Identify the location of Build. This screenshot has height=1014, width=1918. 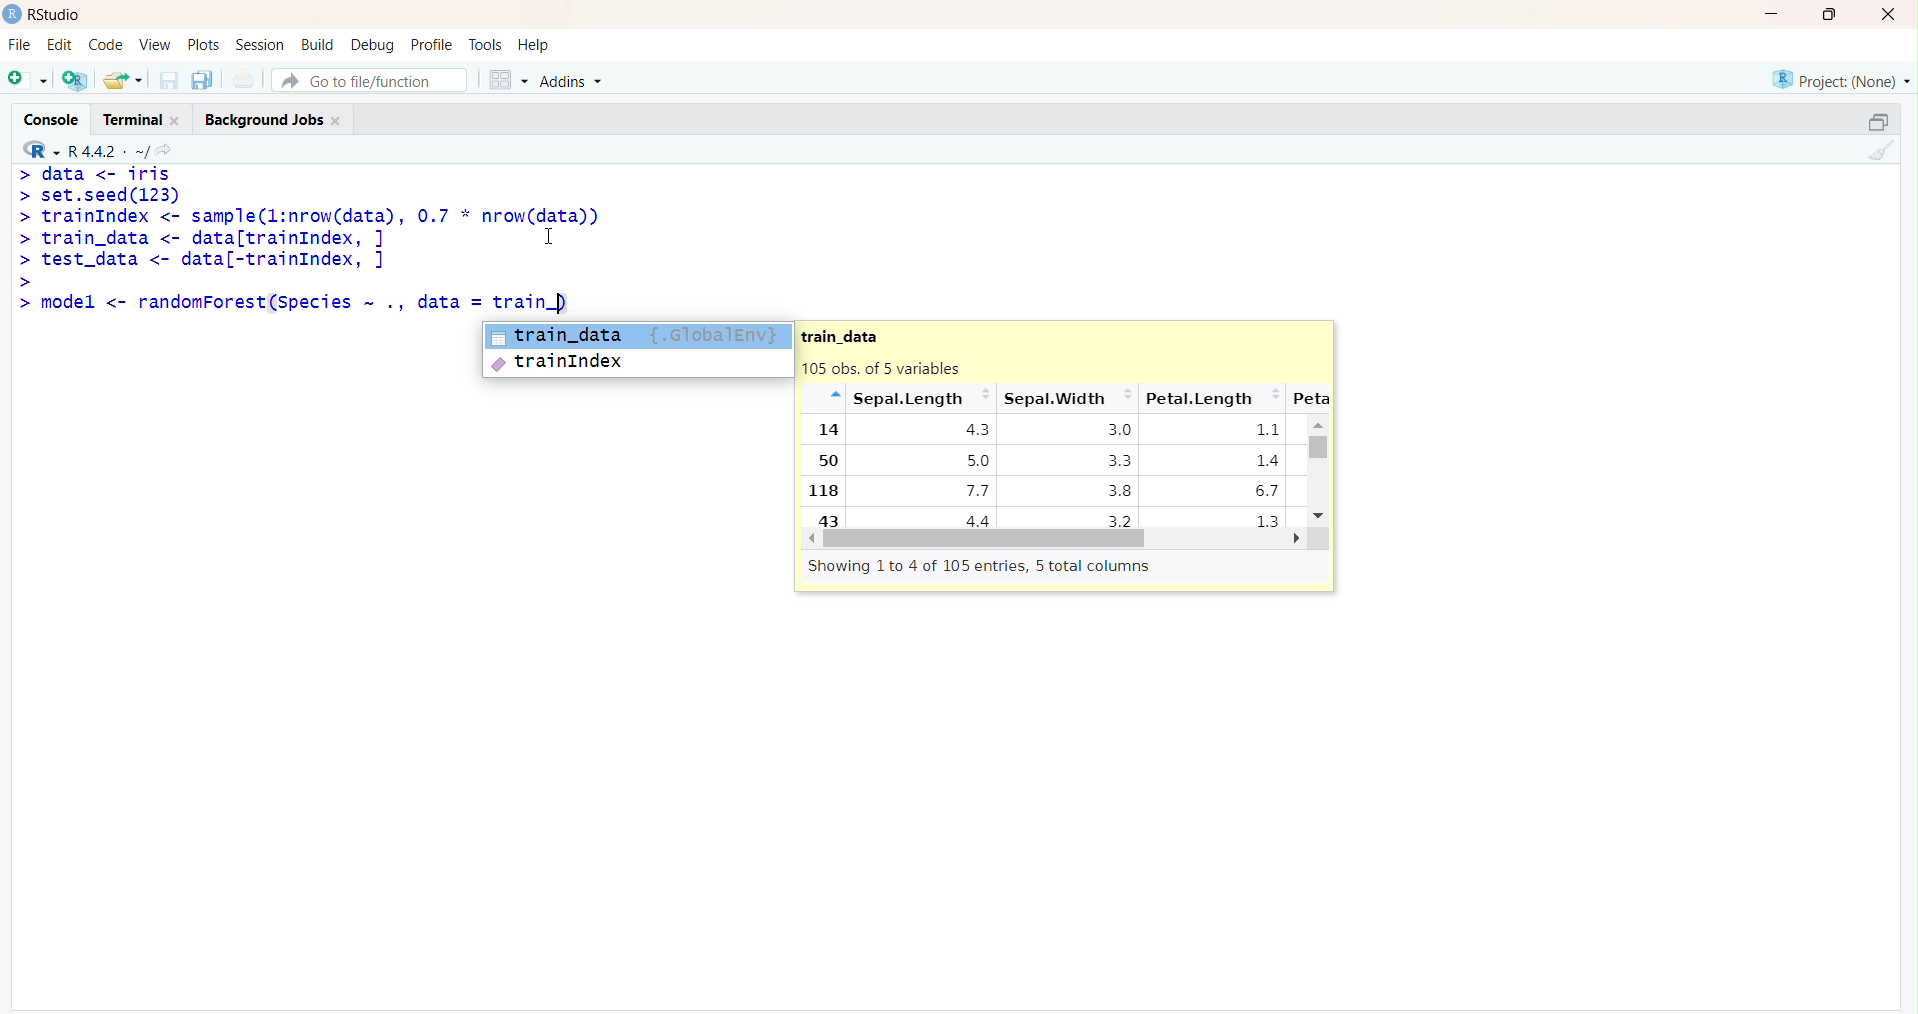
(320, 43).